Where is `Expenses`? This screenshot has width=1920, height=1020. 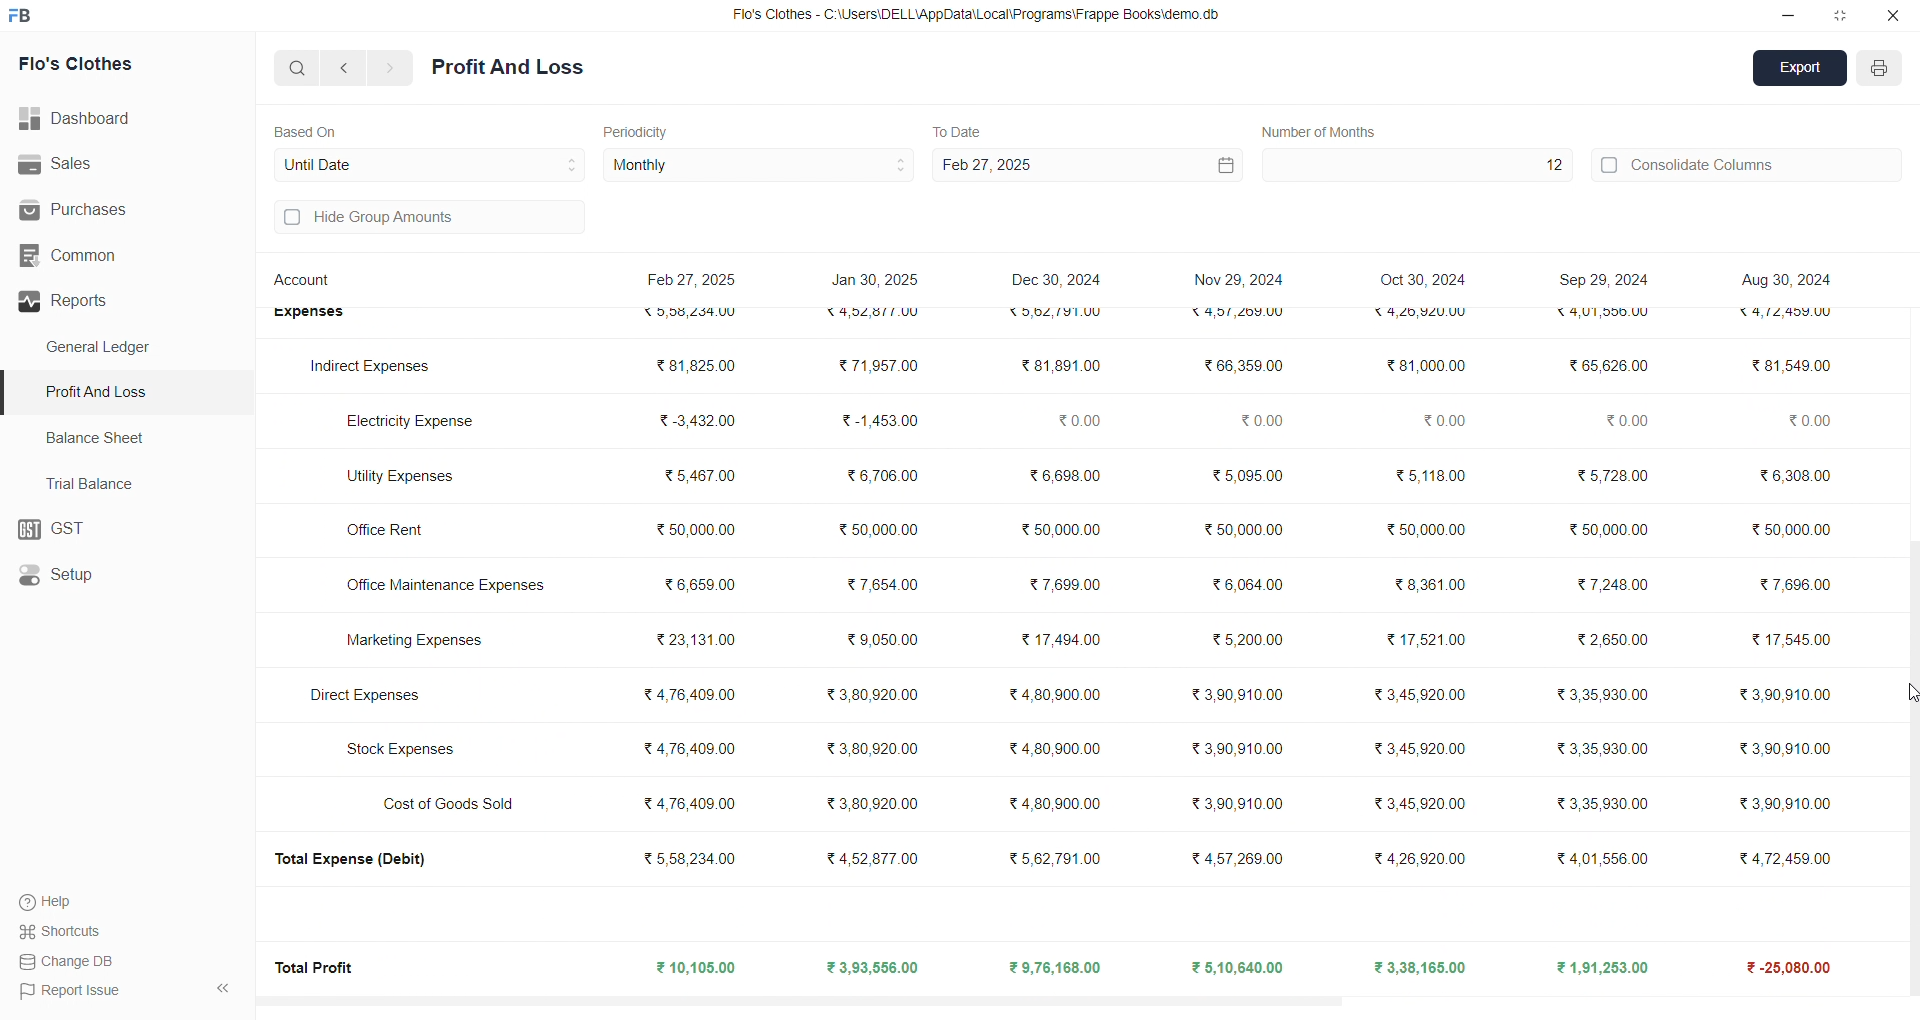
Expenses is located at coordinates (308, 315).